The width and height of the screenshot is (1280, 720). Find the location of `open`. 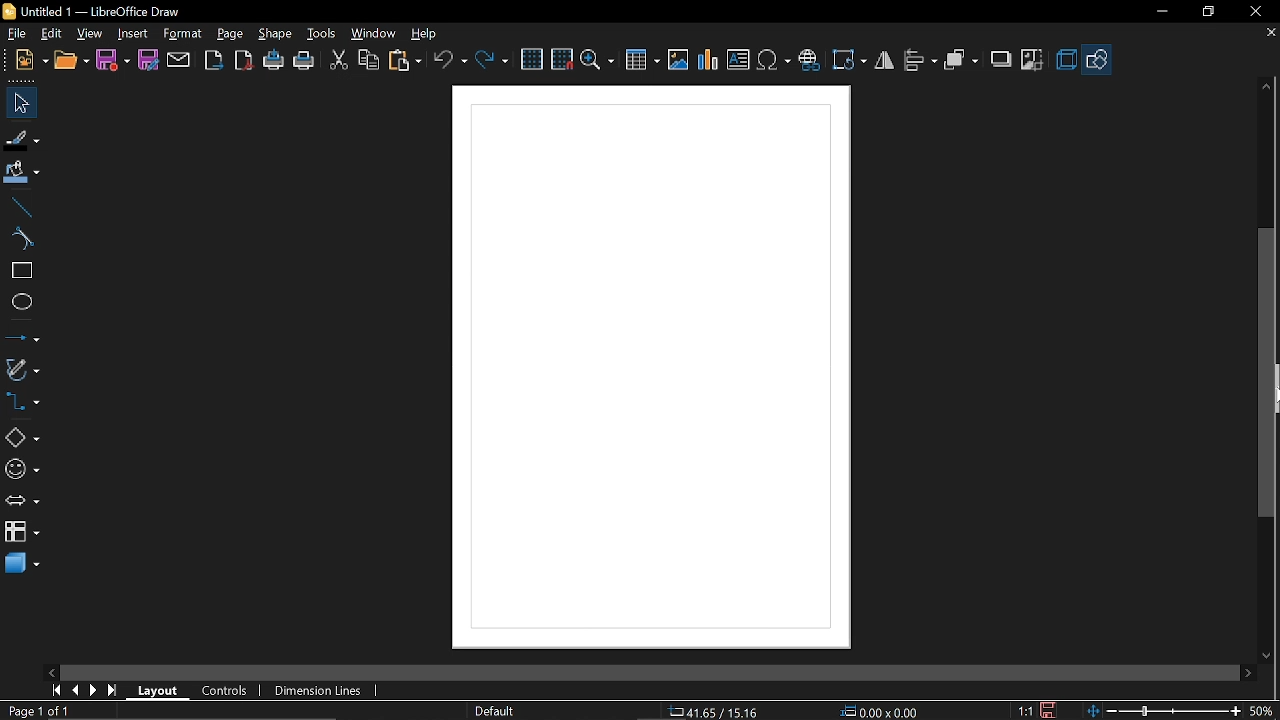

open is located at coordinates (72, 62).